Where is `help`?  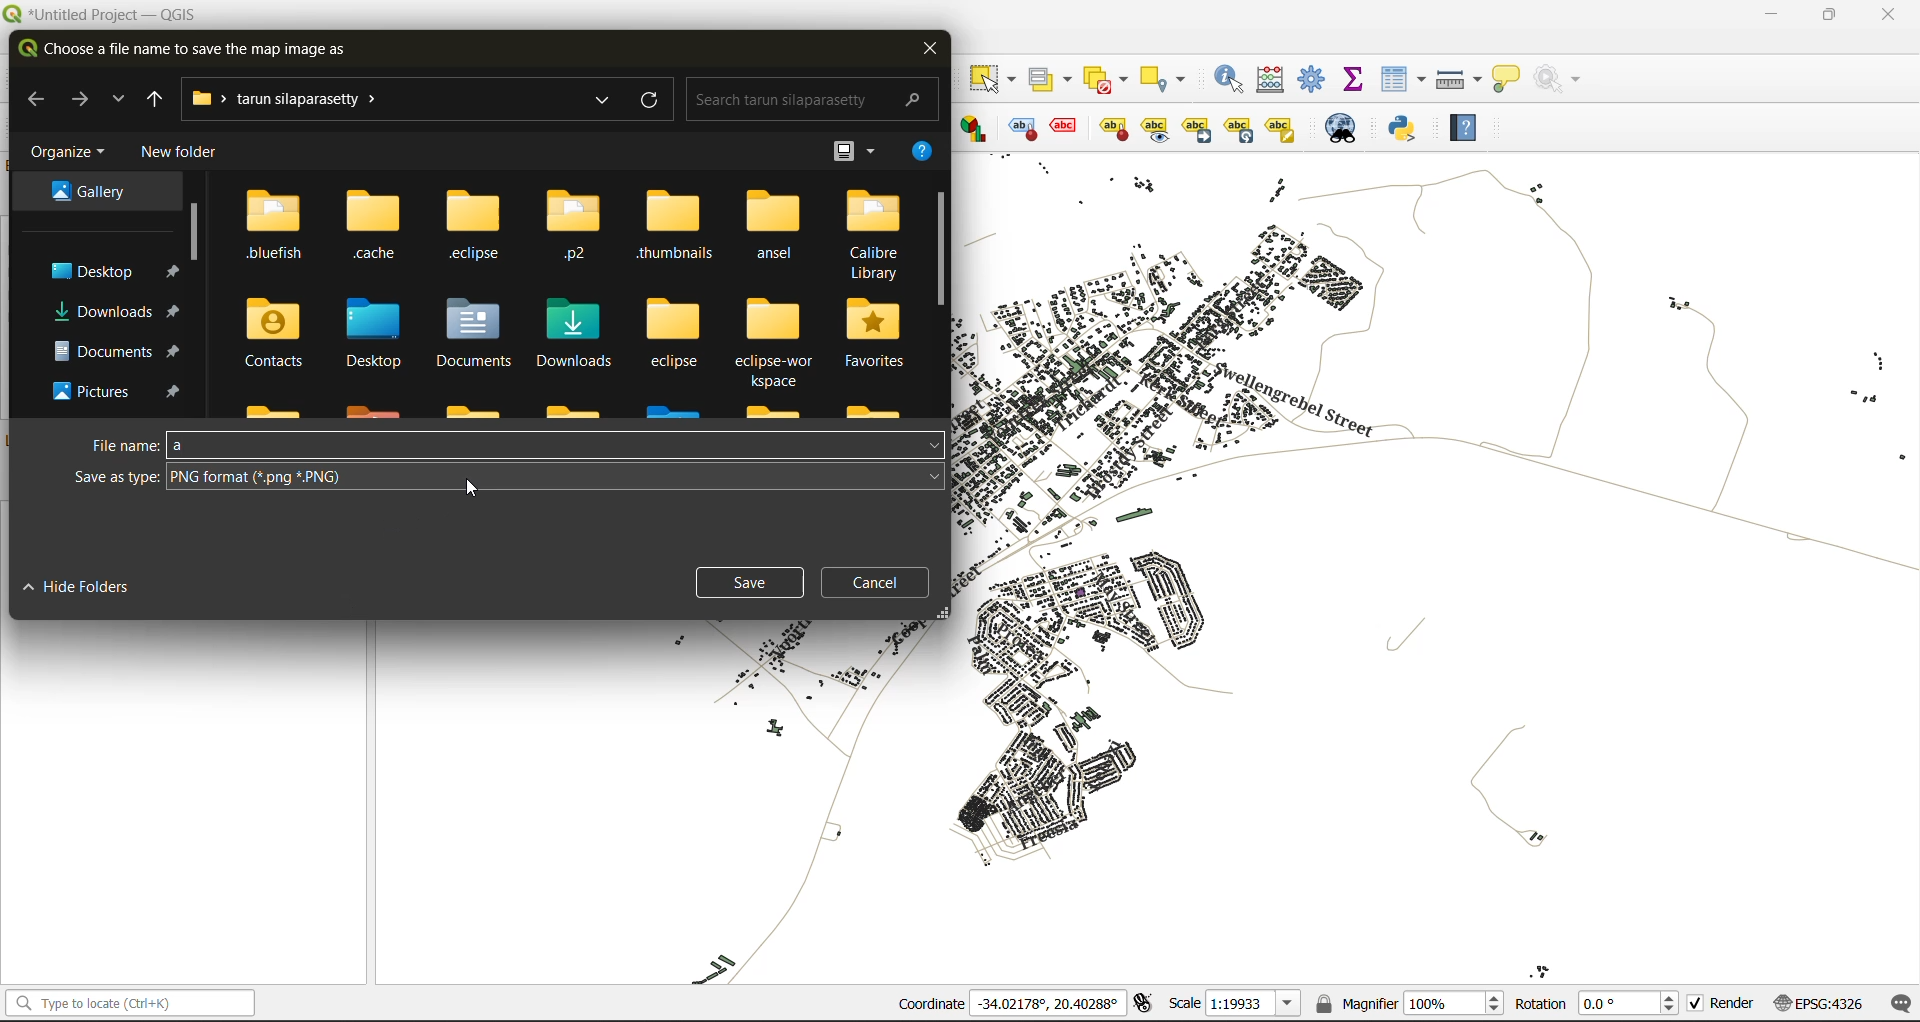
help is located at coordinates (1472, 127).